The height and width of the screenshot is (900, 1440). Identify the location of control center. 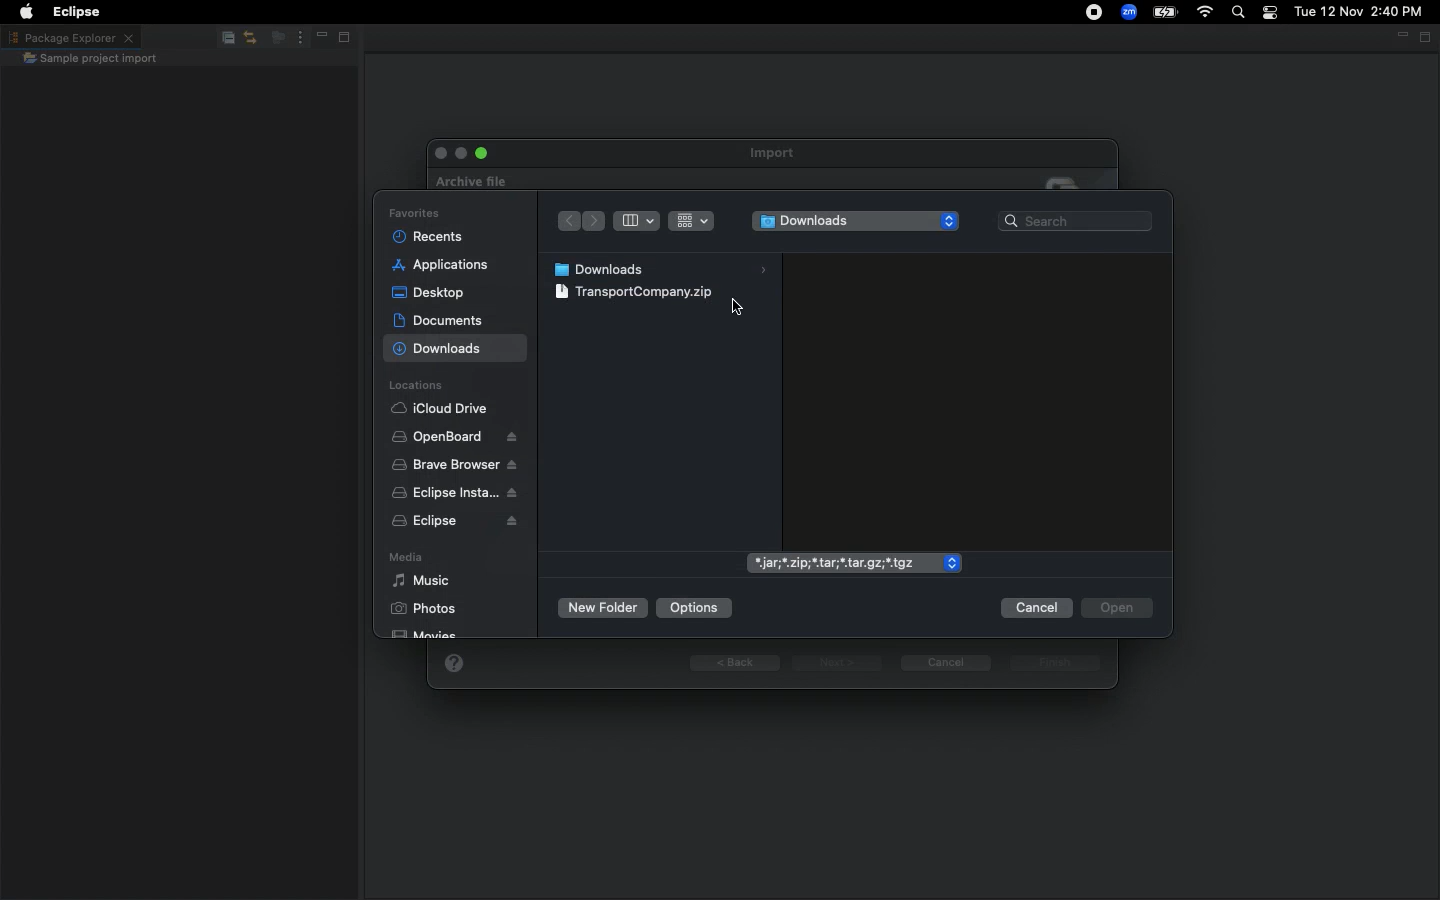
(1268, 13).